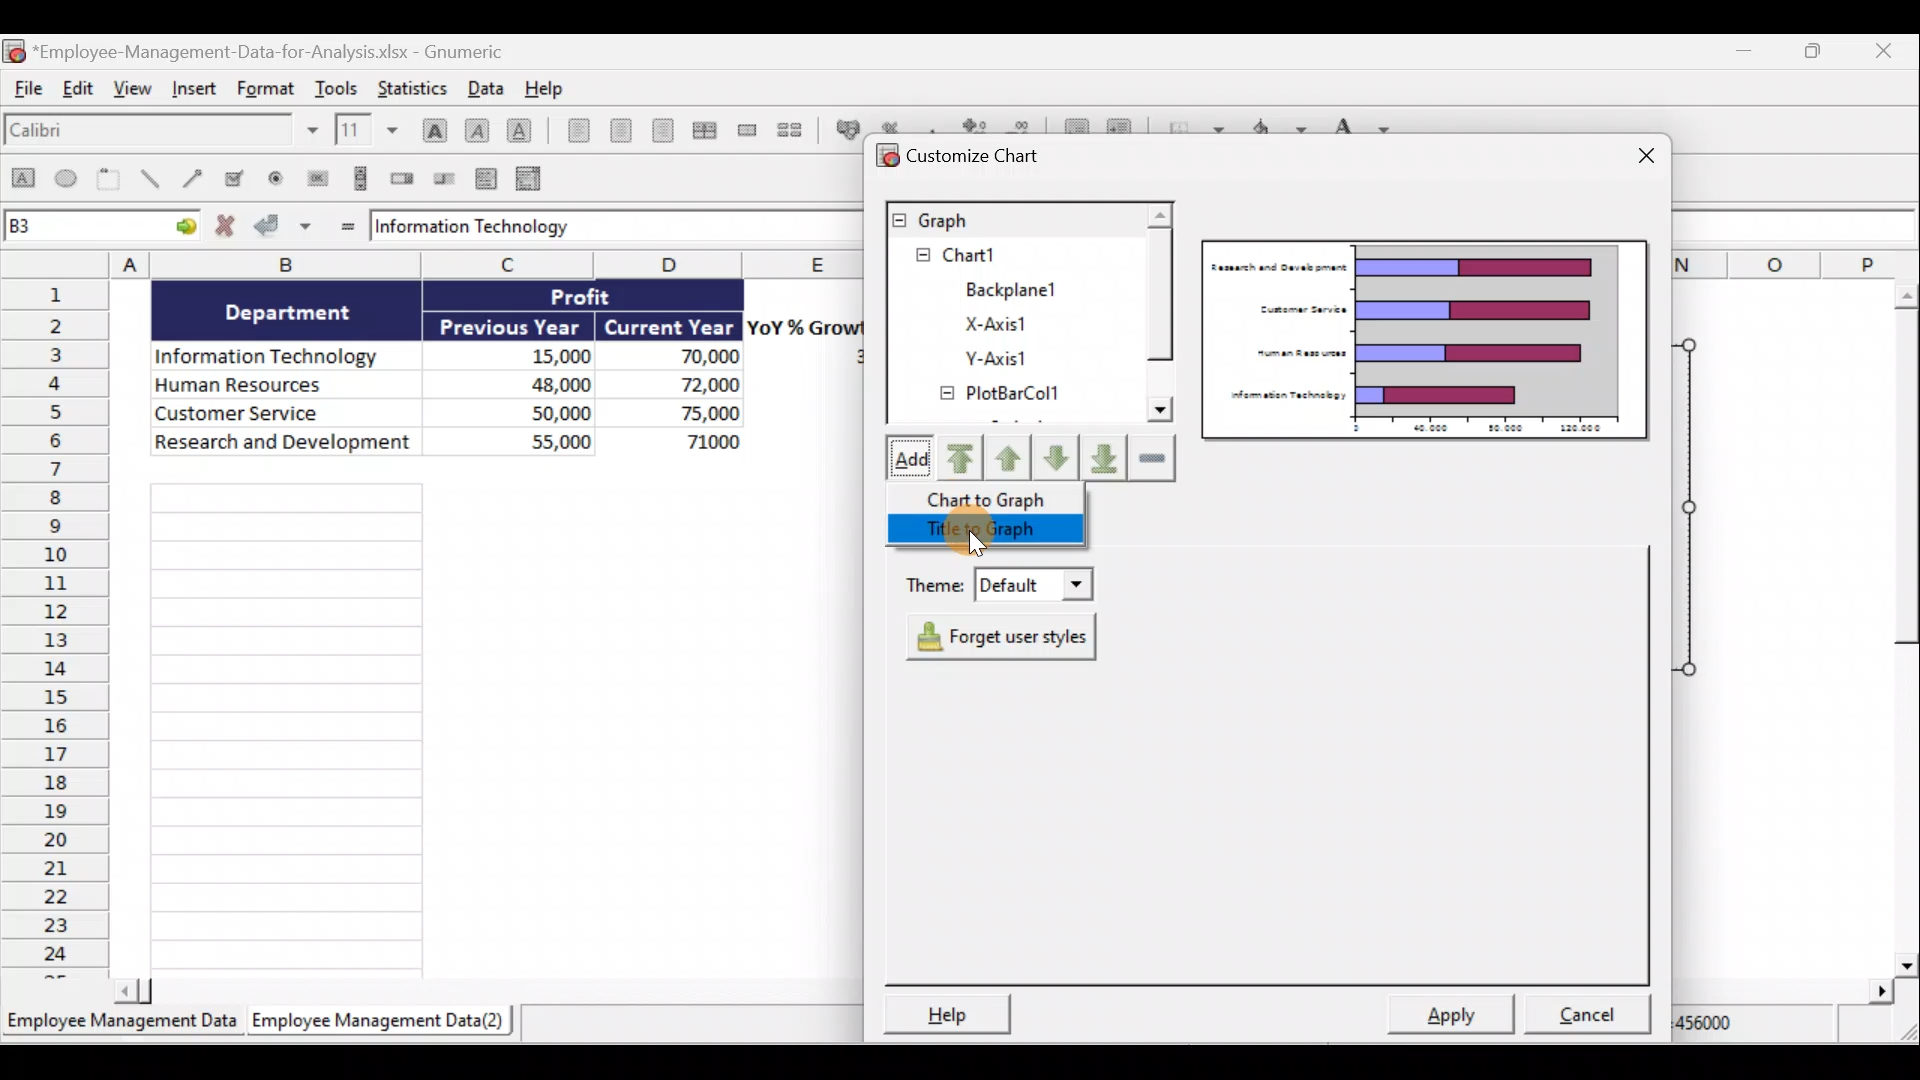  Describe the element at coordinates (1160, 314) in the screenshot. I see `Scroll bar` at that location.